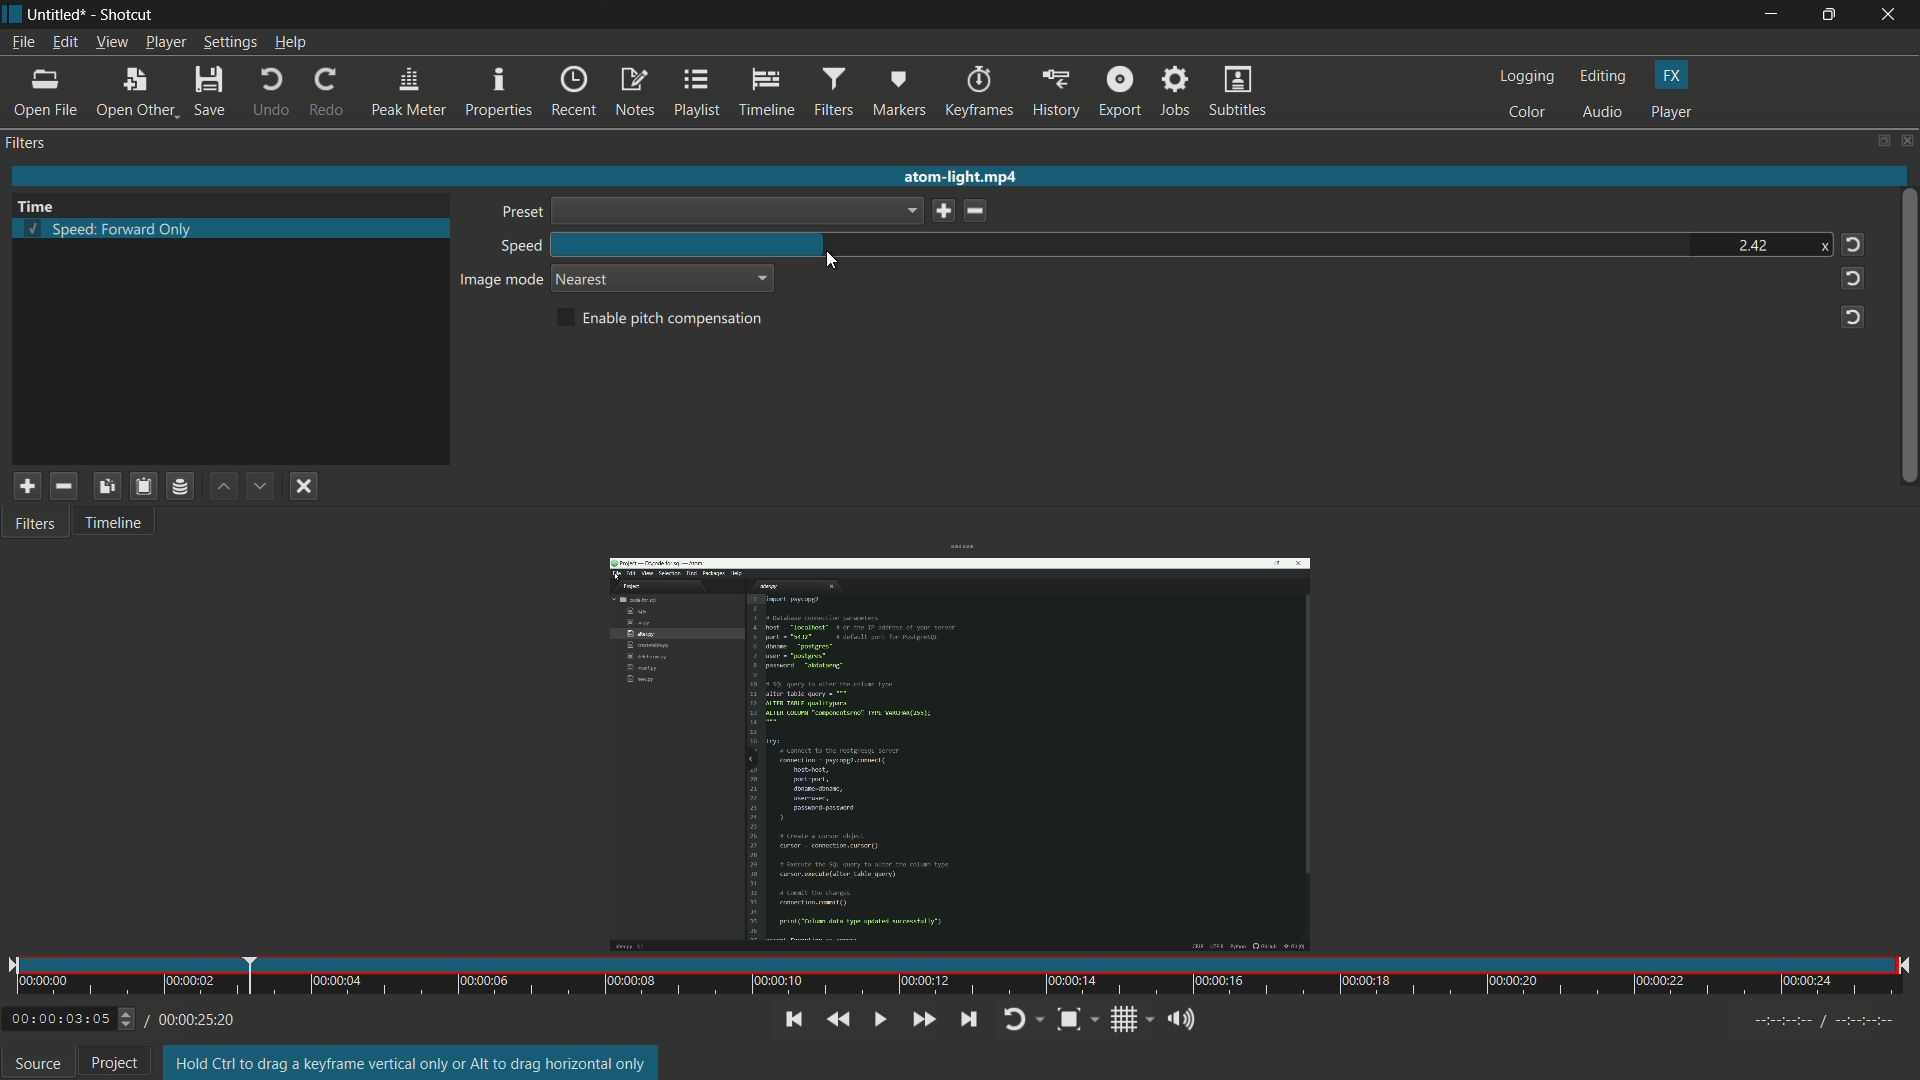 This screenshot has height=1080, width=1920. What do you see at coordinates (63, 486) in the screenshot?
I see `remove selected filter` at bounding box center [63, 486].